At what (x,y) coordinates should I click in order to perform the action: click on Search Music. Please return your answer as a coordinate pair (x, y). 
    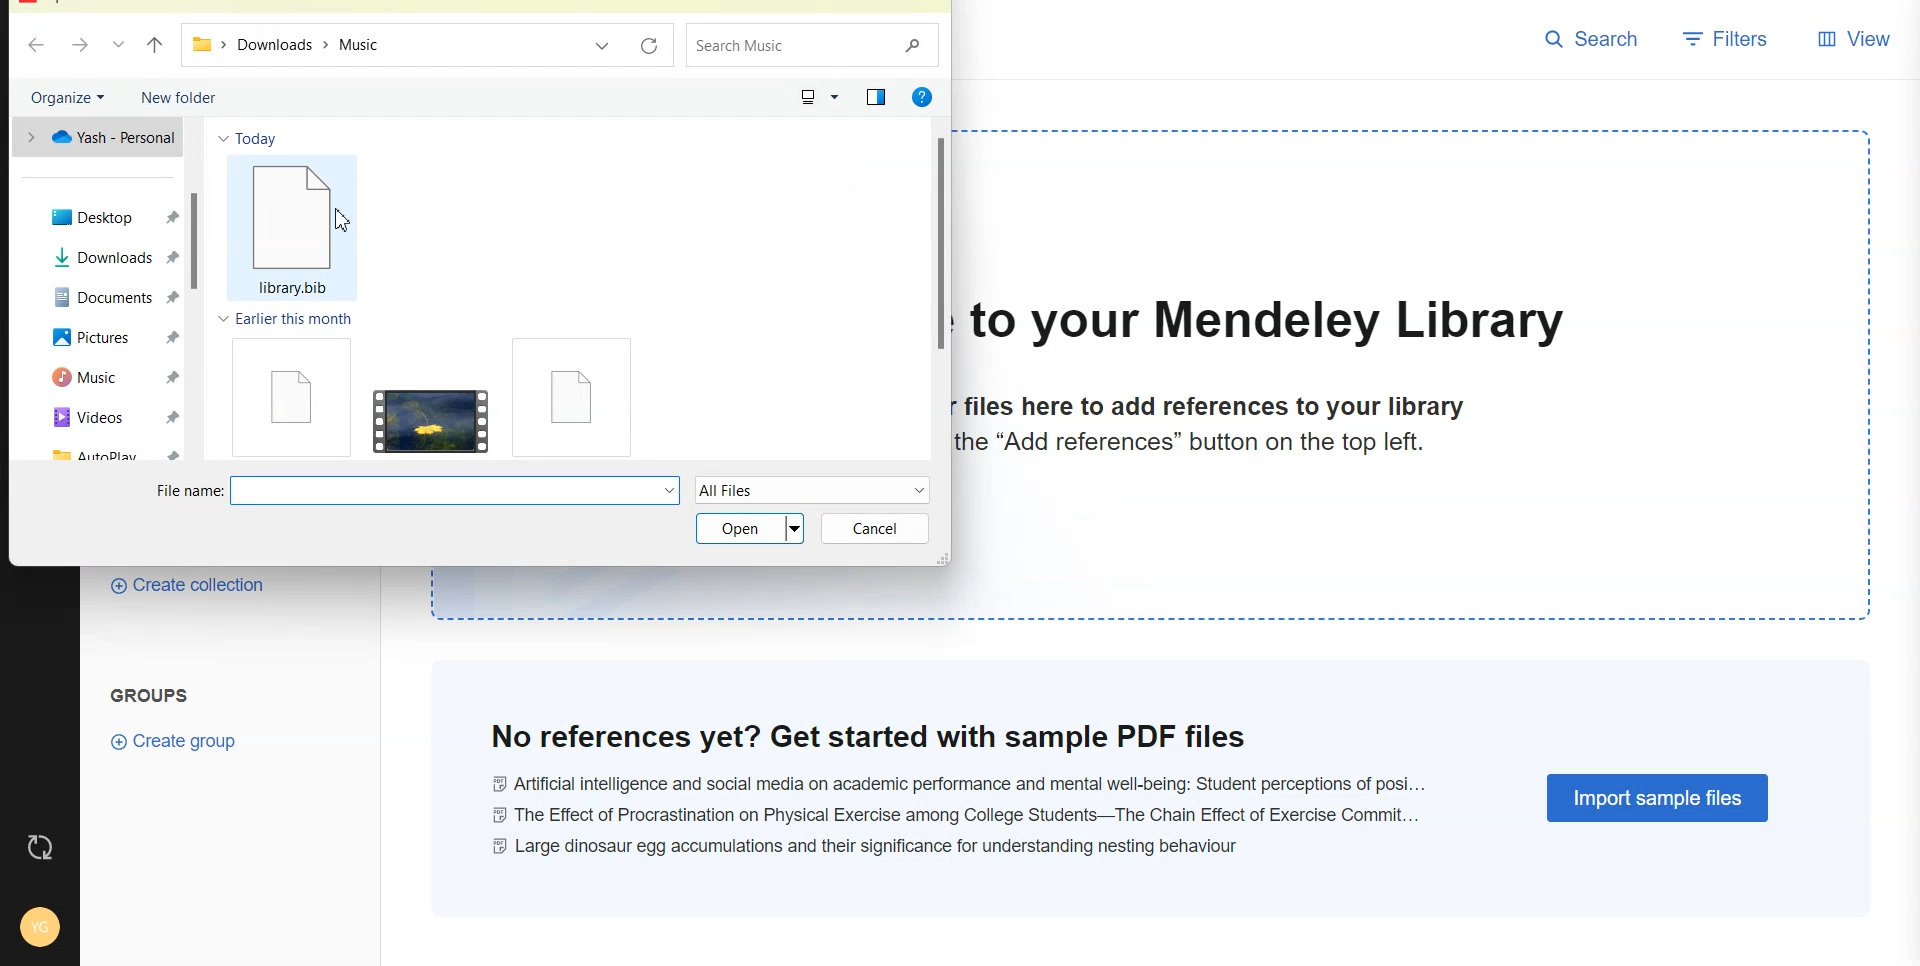
    Looking at the image, I should click on (809, 45).